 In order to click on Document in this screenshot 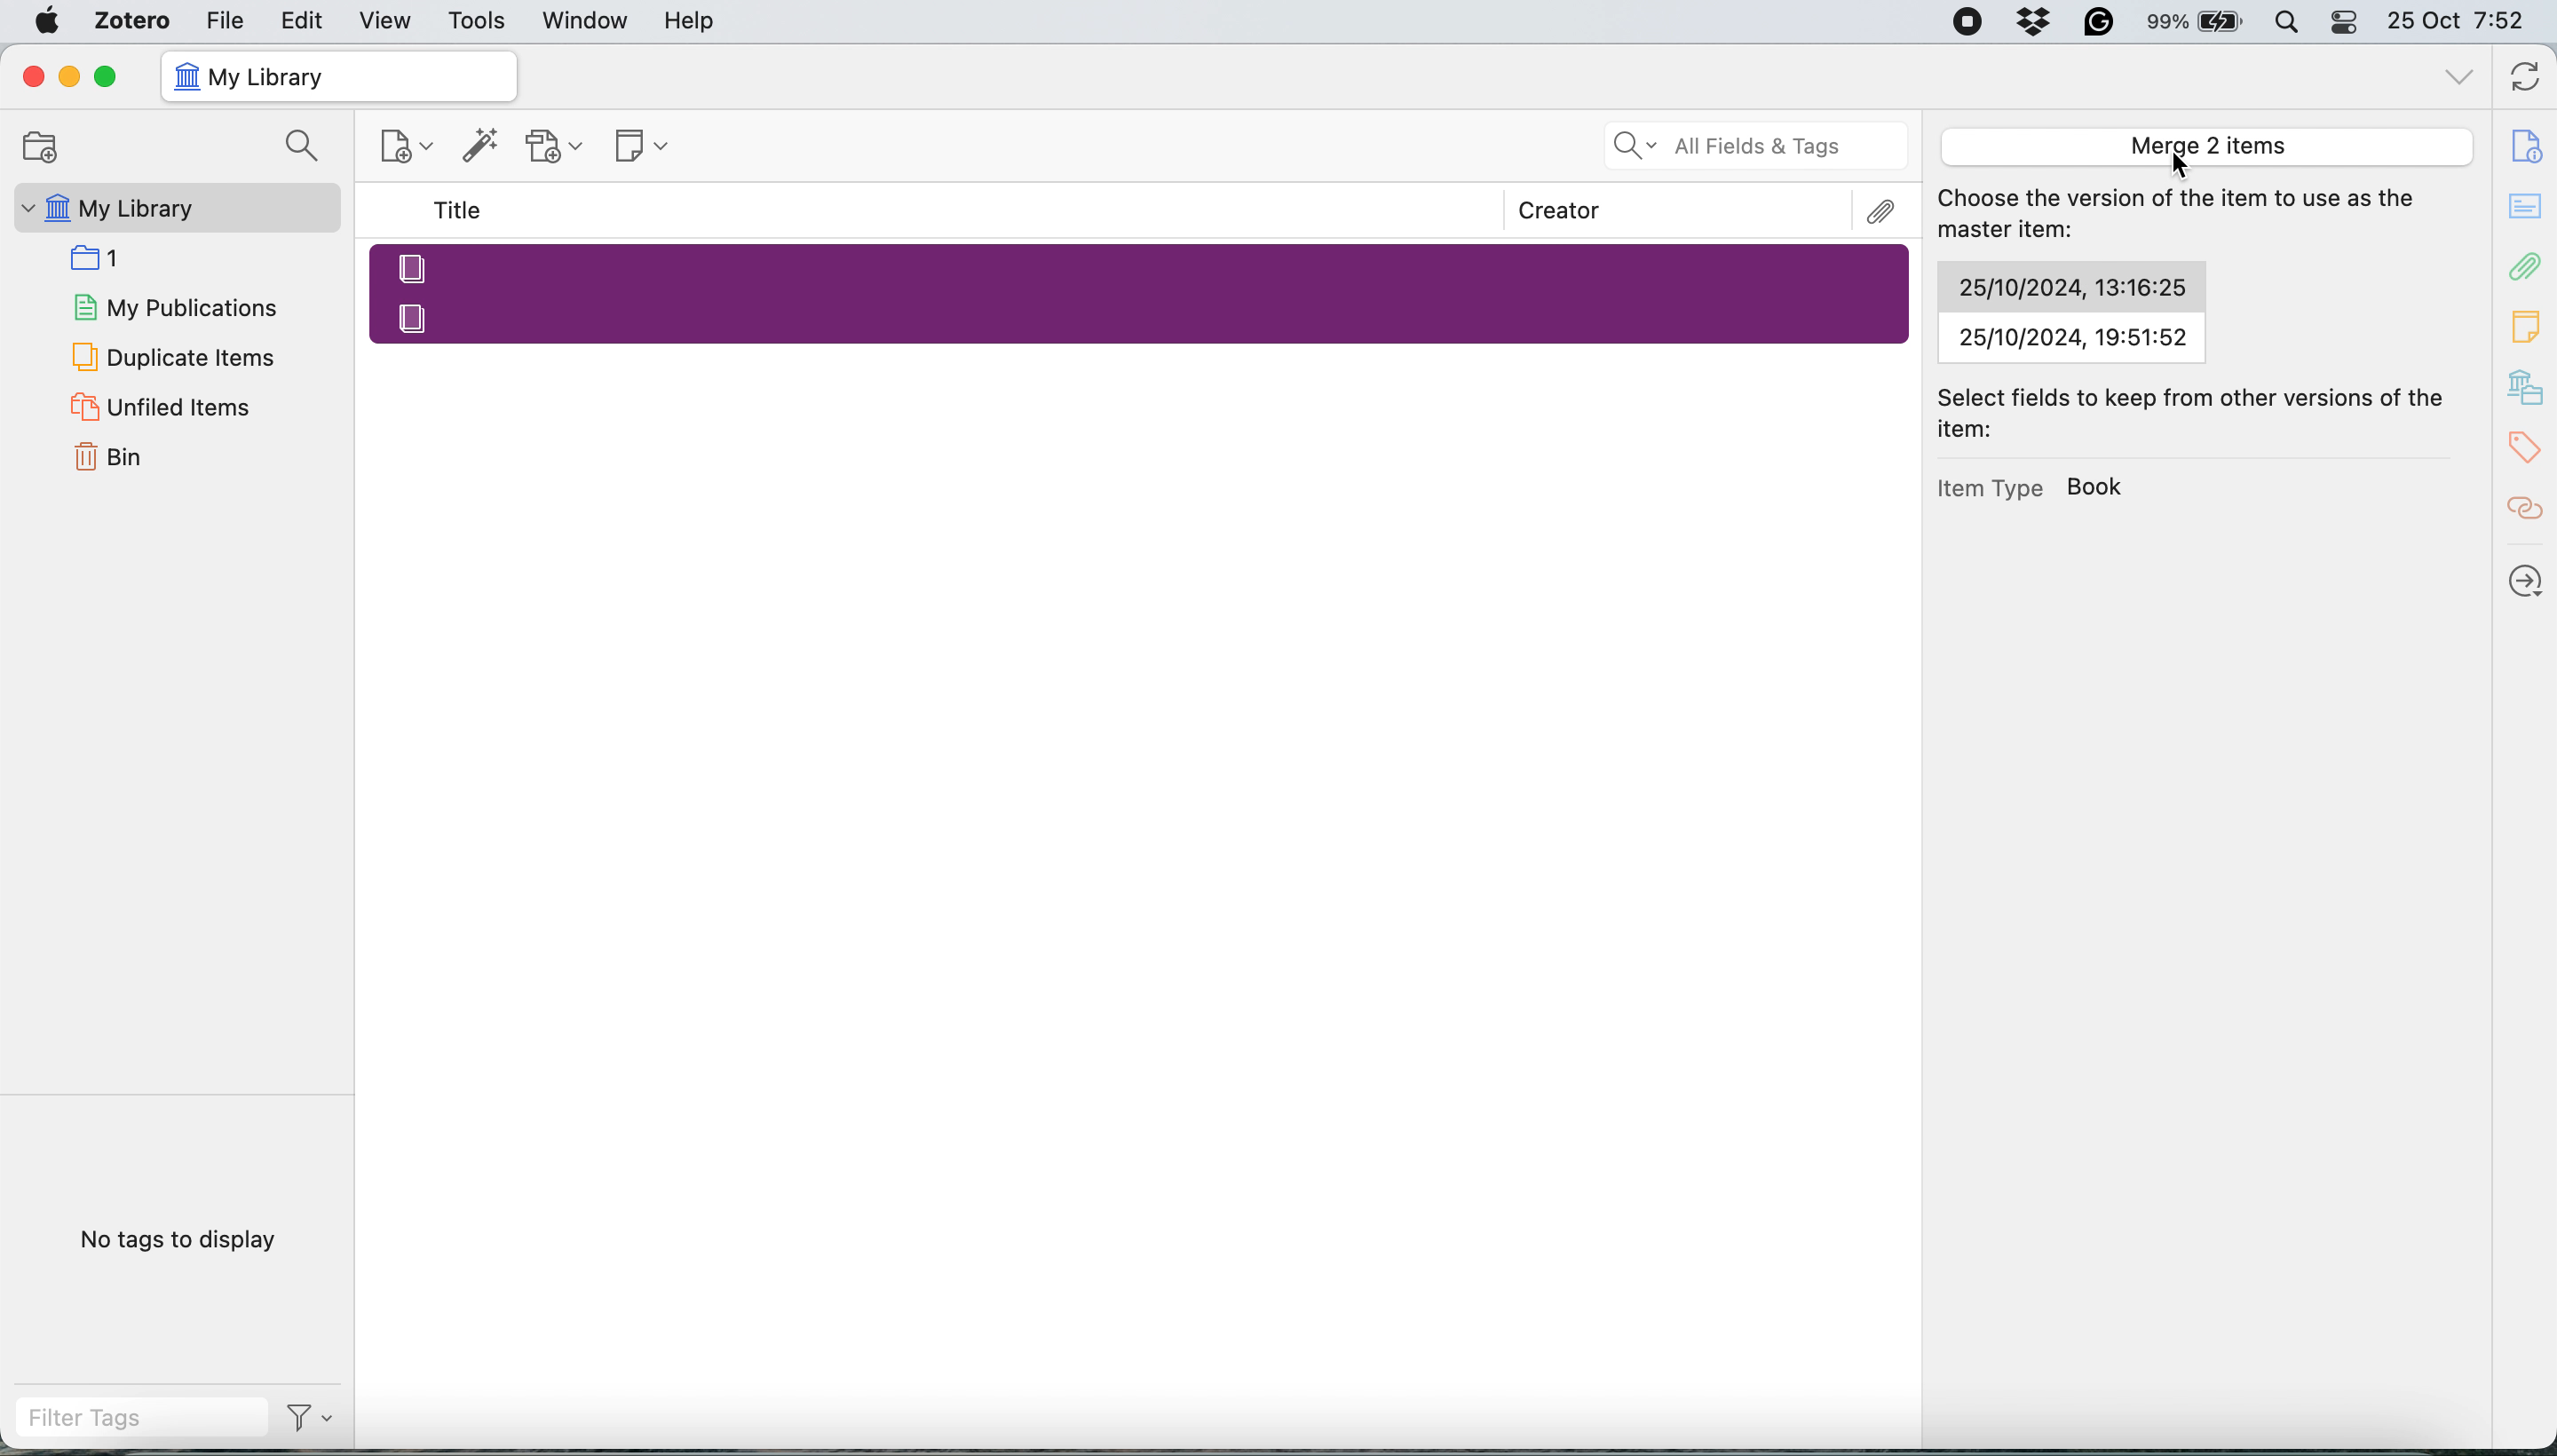, I will do `click(2528, 146)`.